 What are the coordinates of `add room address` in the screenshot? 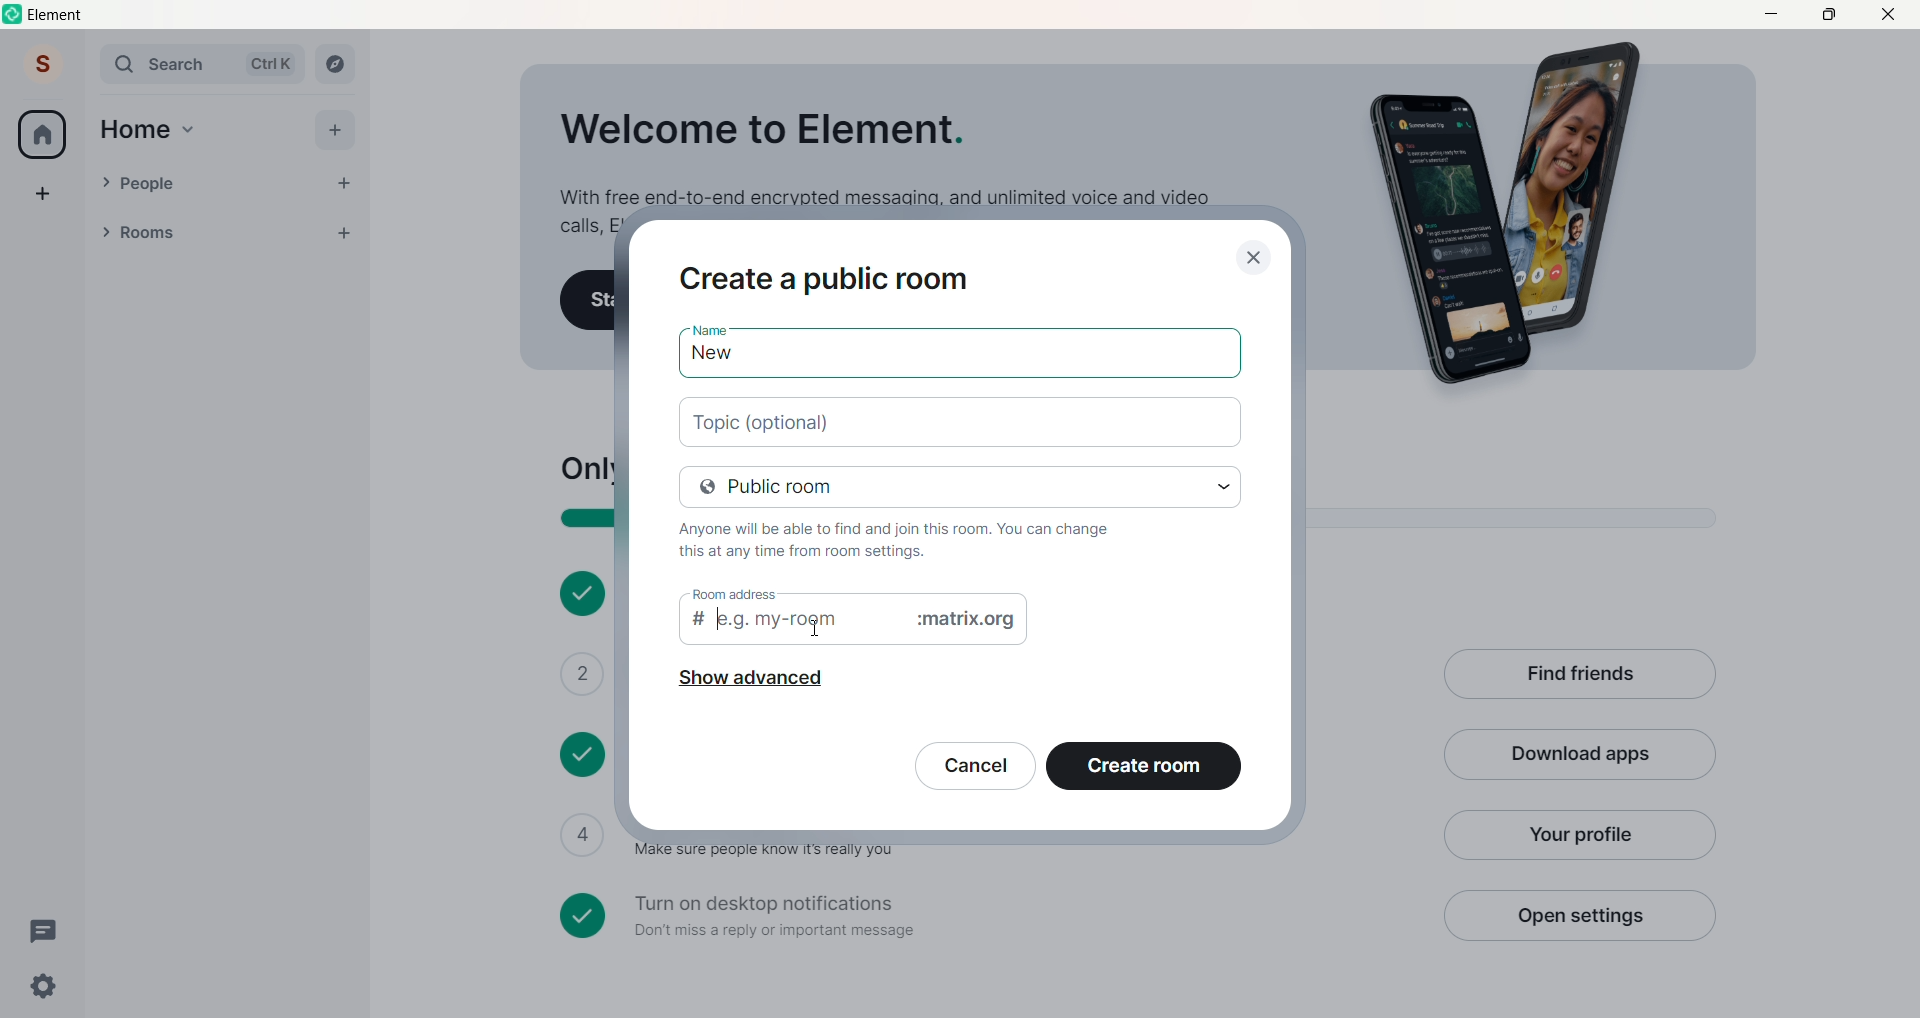 It's located at (854, 625).